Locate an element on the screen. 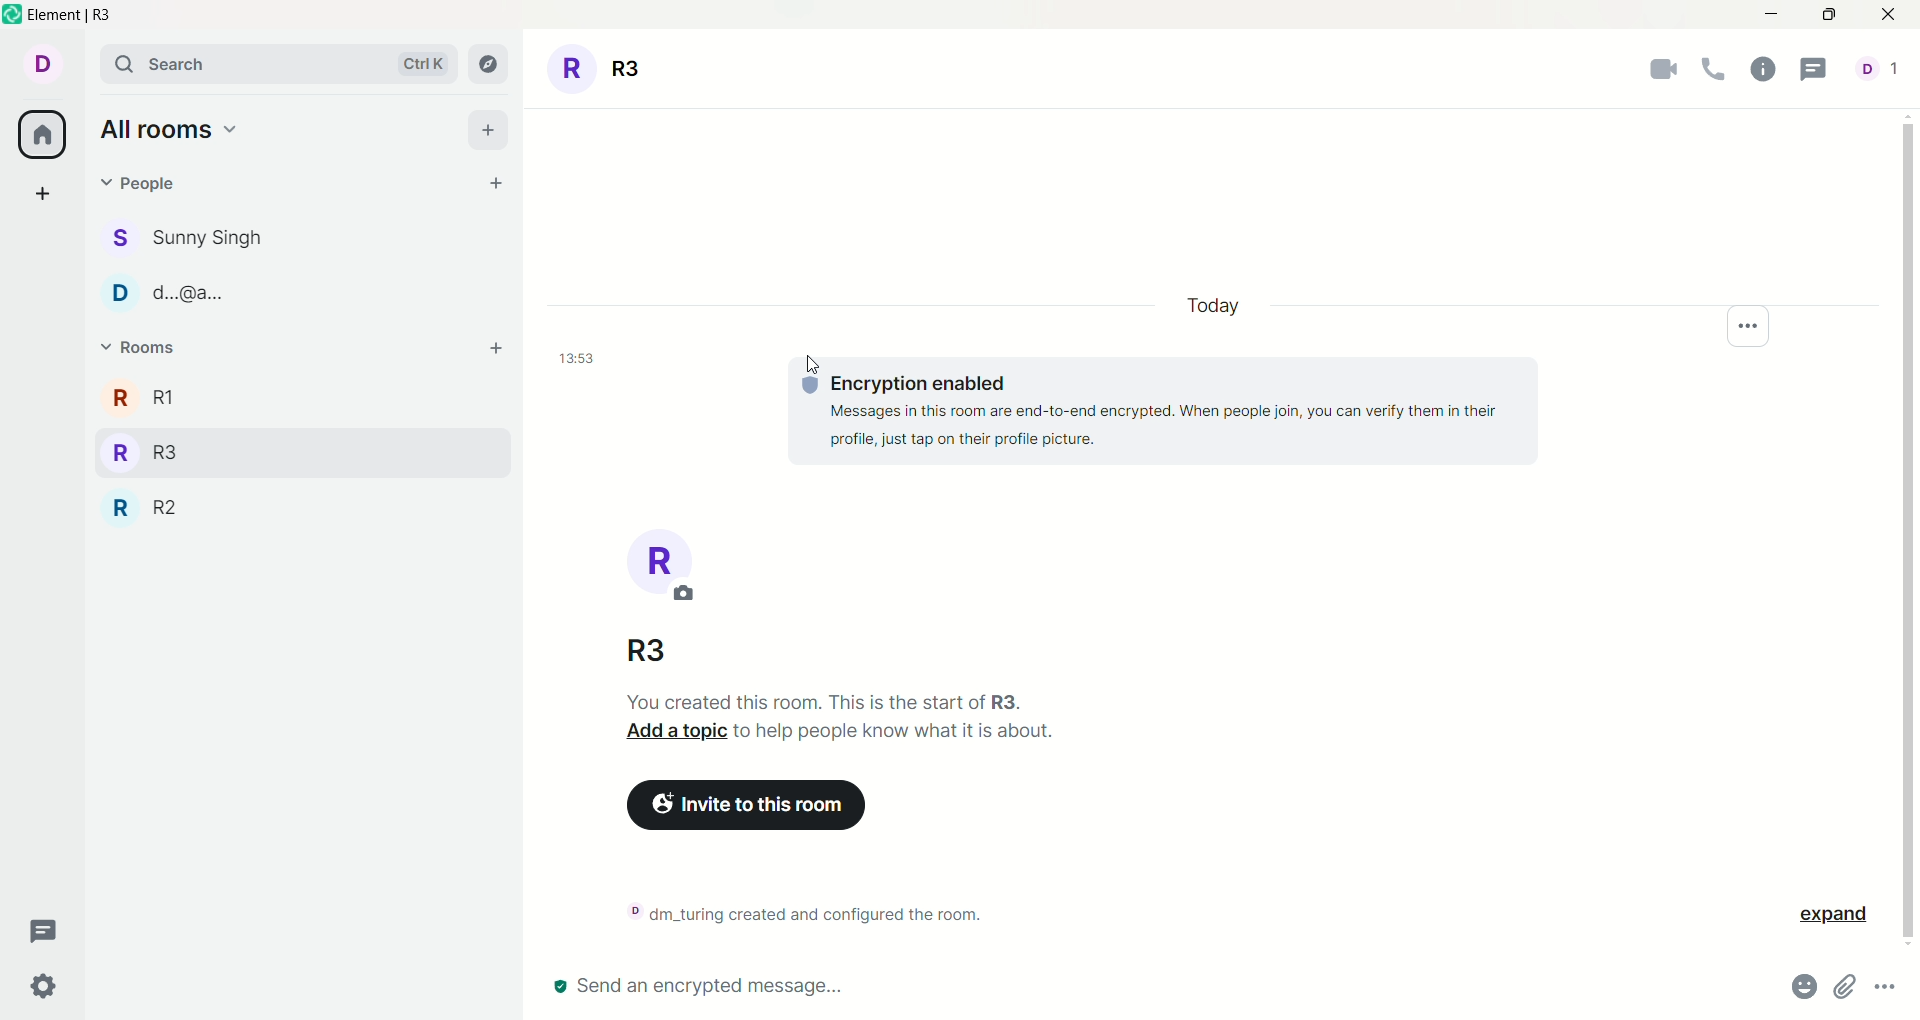 This screenshot has height=1020, width=1920. R3 is located at coordinates (680, 652).